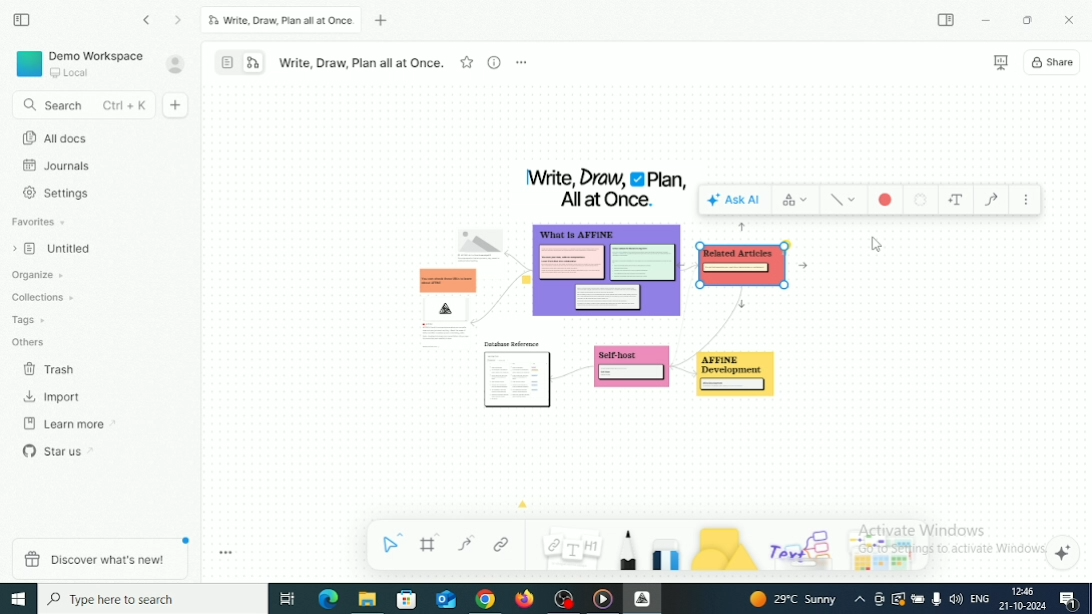 The image size is (1092, 614). What do you see at coordinates (519, 377) in the screenshot?
I see `Sticky notes` at bounding box center [519, 377].